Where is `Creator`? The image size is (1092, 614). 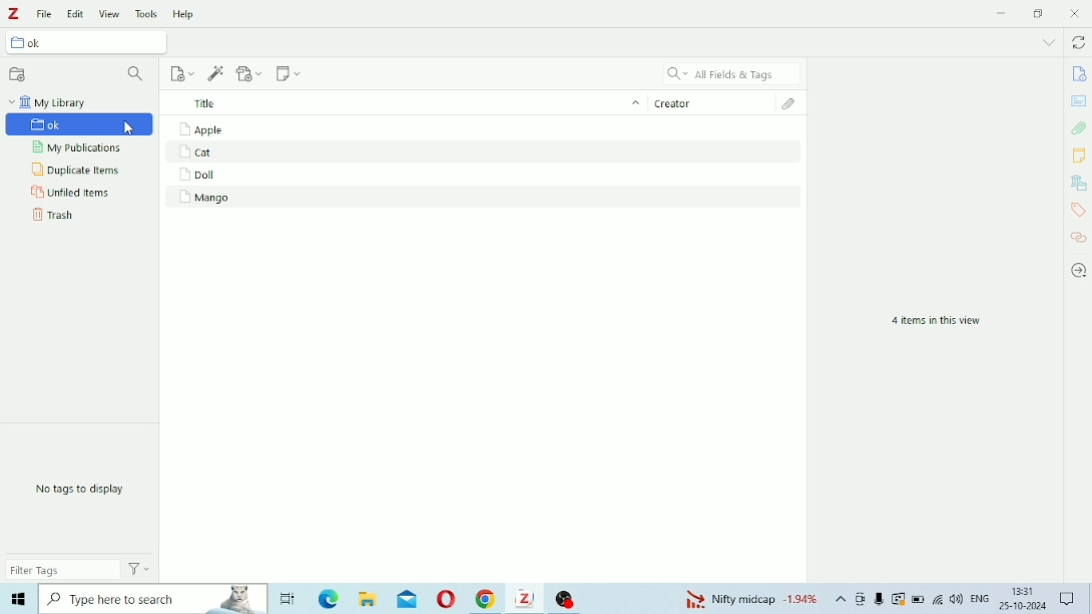
Creator is located at coordinates (713, 101).